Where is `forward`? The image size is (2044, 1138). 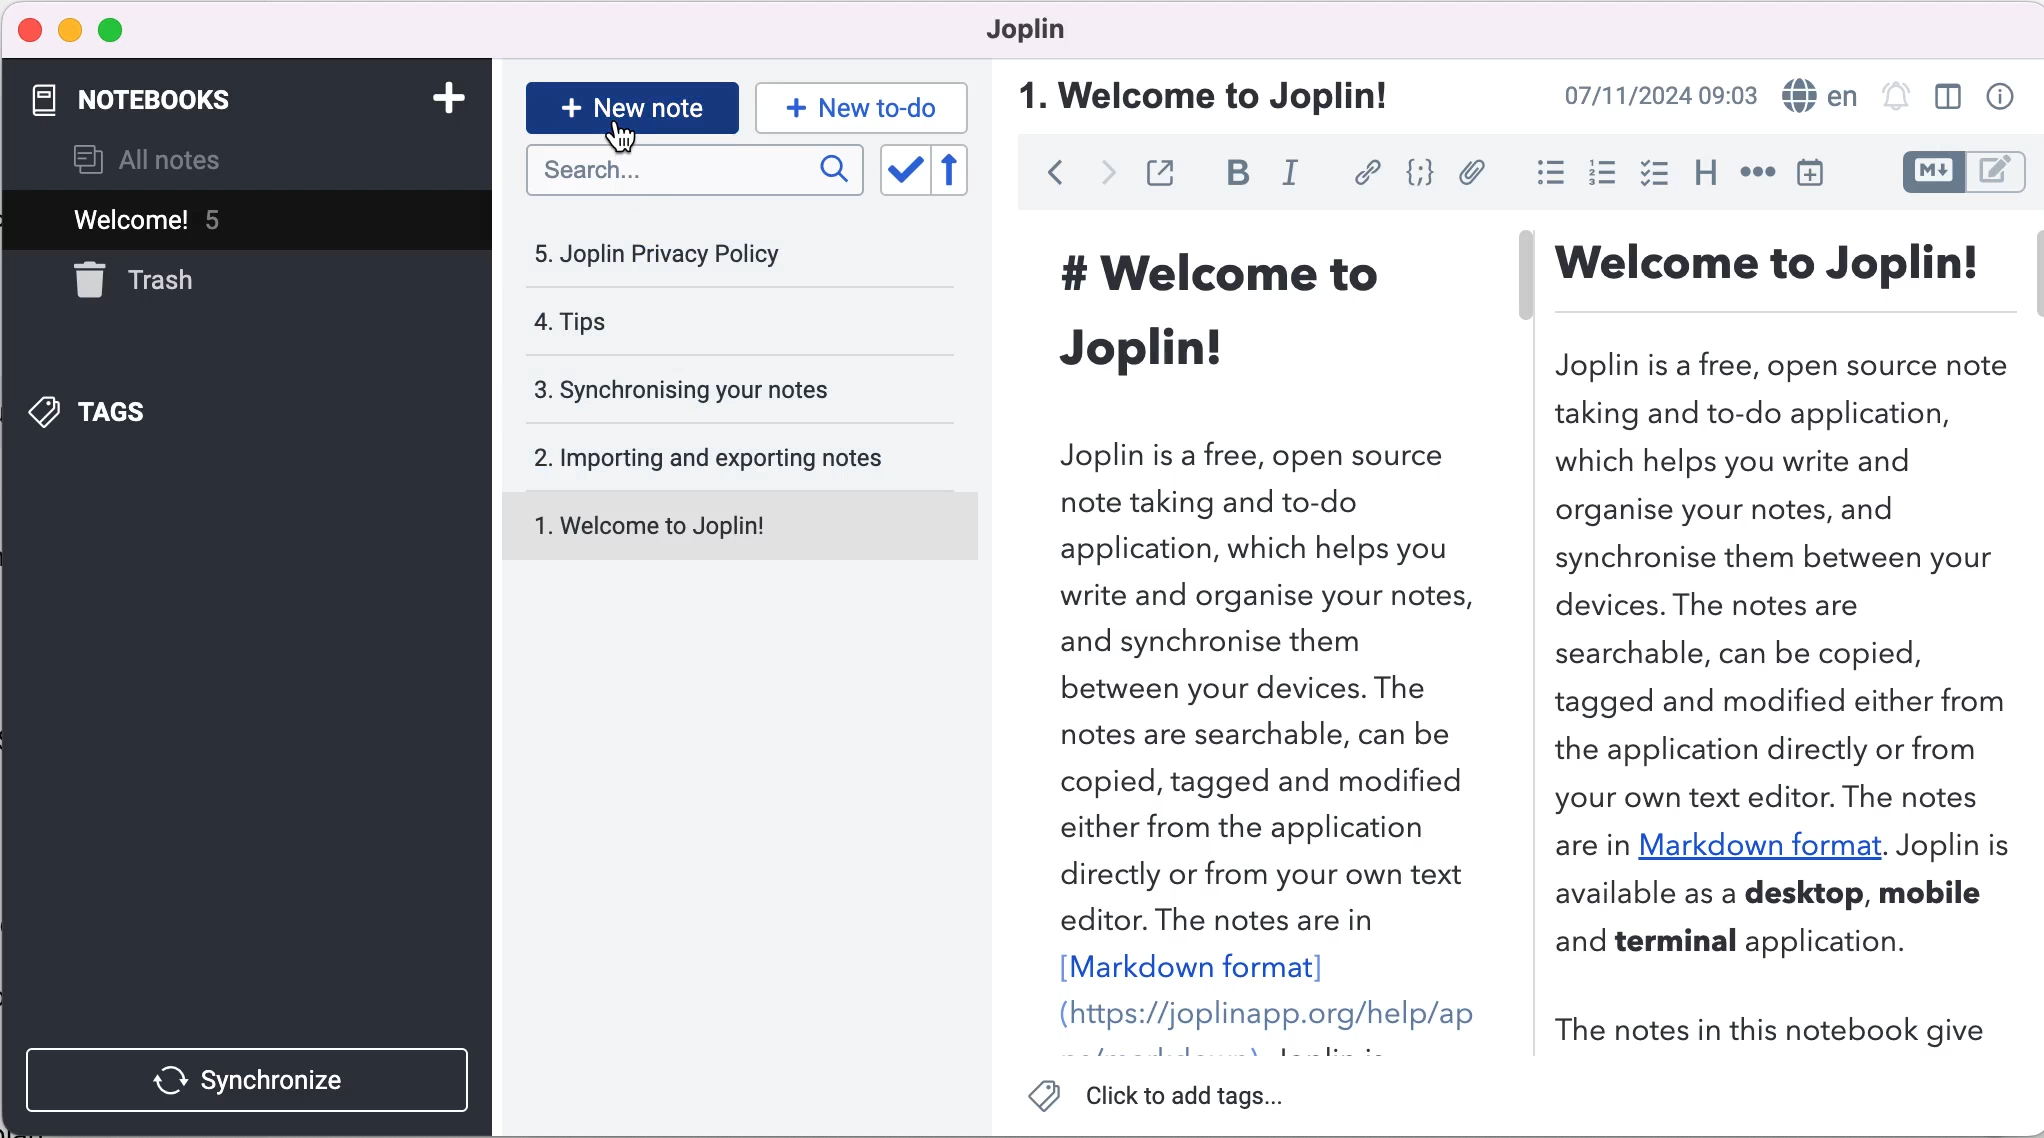 forward is located at coordinates (1105, 172).